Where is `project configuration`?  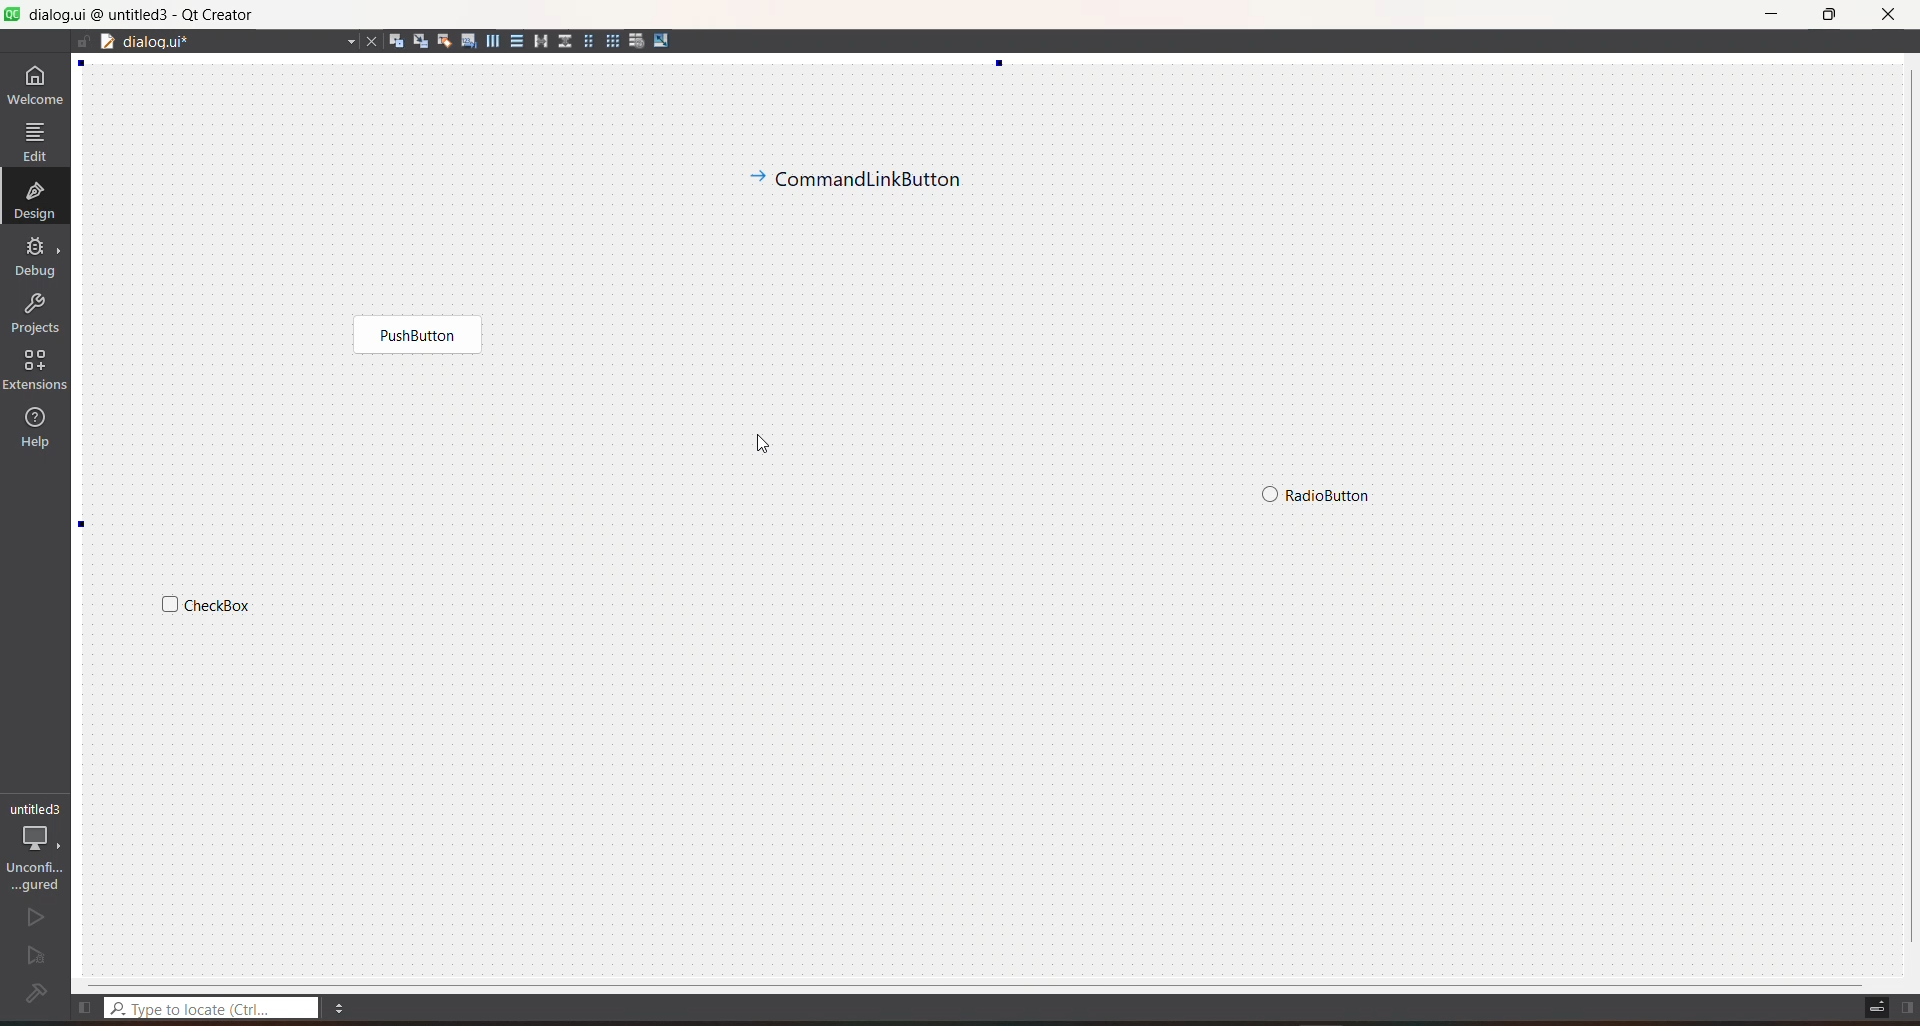
project configuration is located at coordinates (37, 846).